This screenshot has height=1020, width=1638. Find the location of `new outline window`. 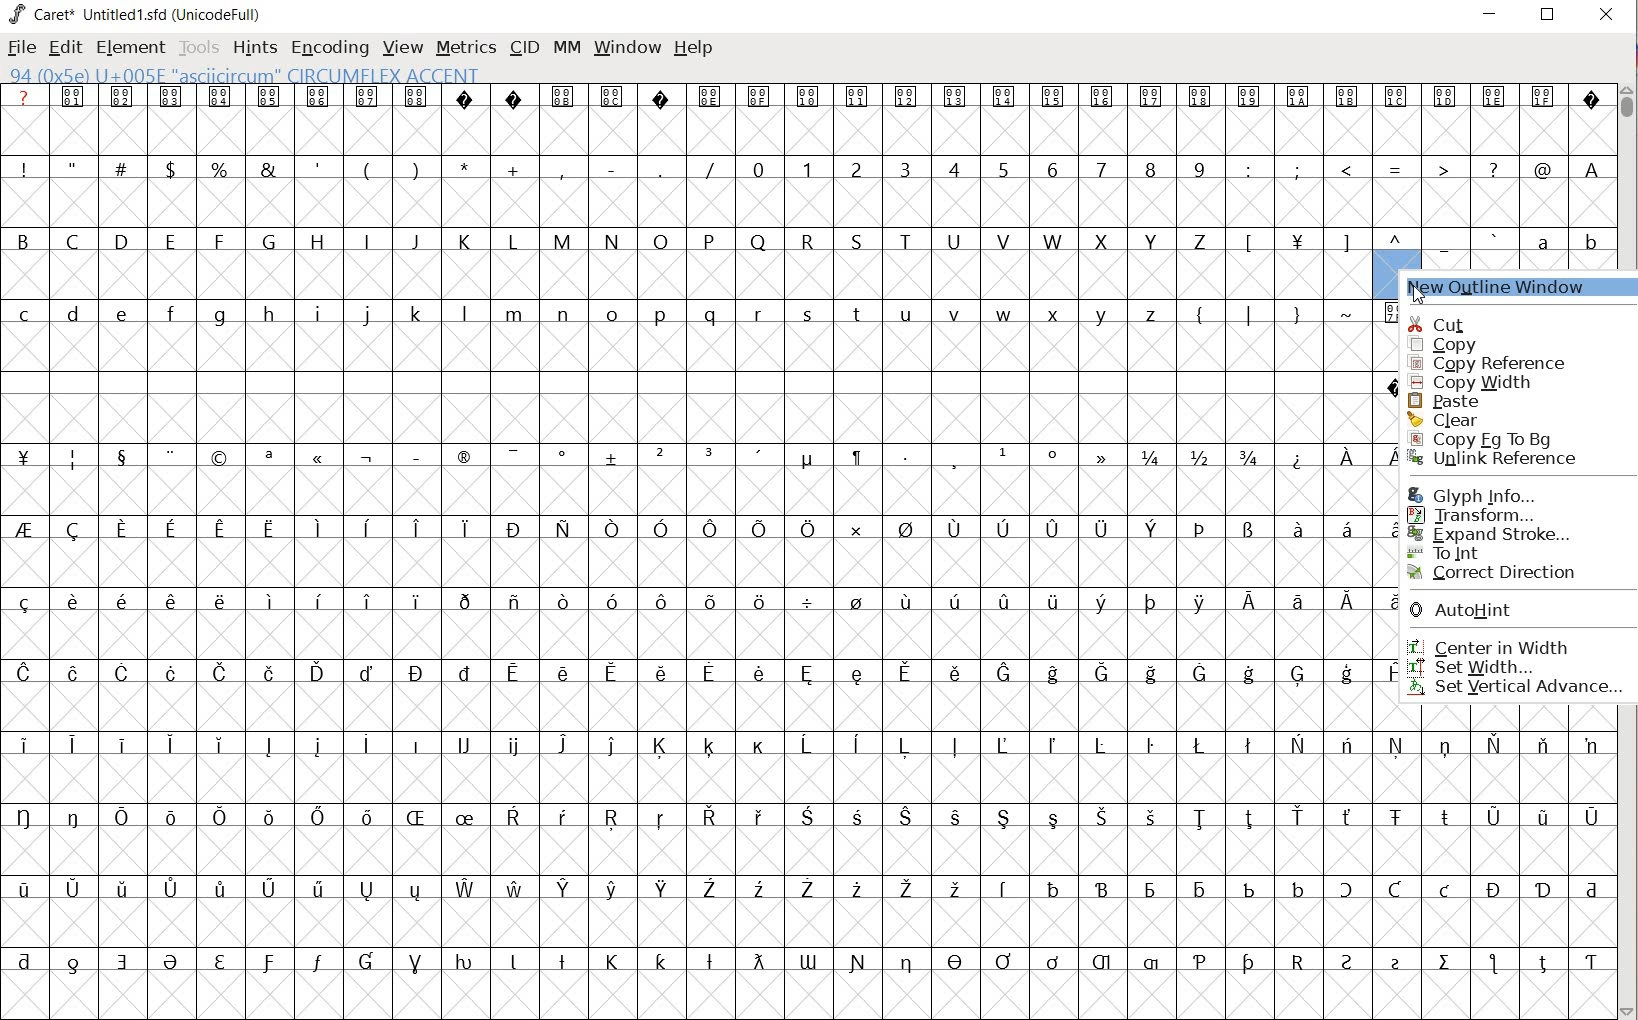

new outline window is located at coordinates (1512, 287).